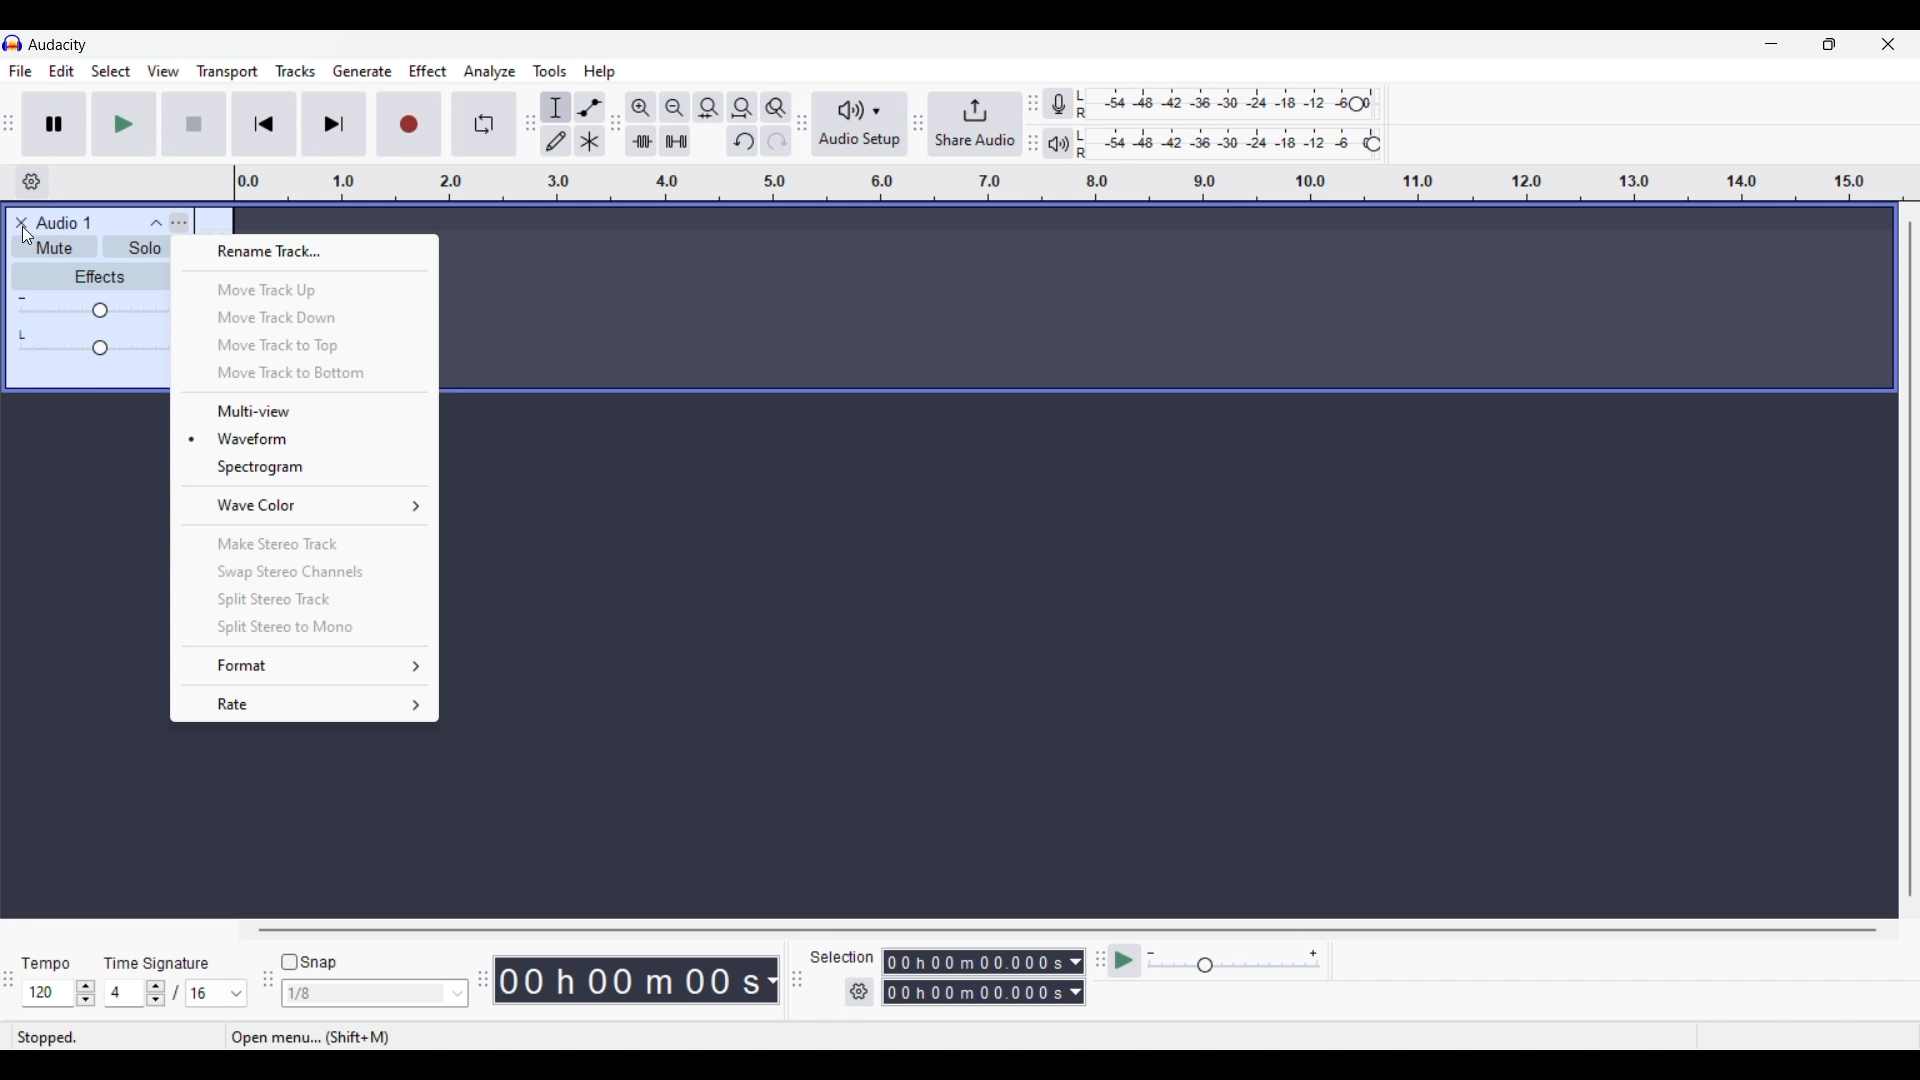 The width and height of the screenshot is (1920, 1080). What do you see at coordinates (22, 296) in the screenshot?
I see `-` at bounding box center [22, 296].